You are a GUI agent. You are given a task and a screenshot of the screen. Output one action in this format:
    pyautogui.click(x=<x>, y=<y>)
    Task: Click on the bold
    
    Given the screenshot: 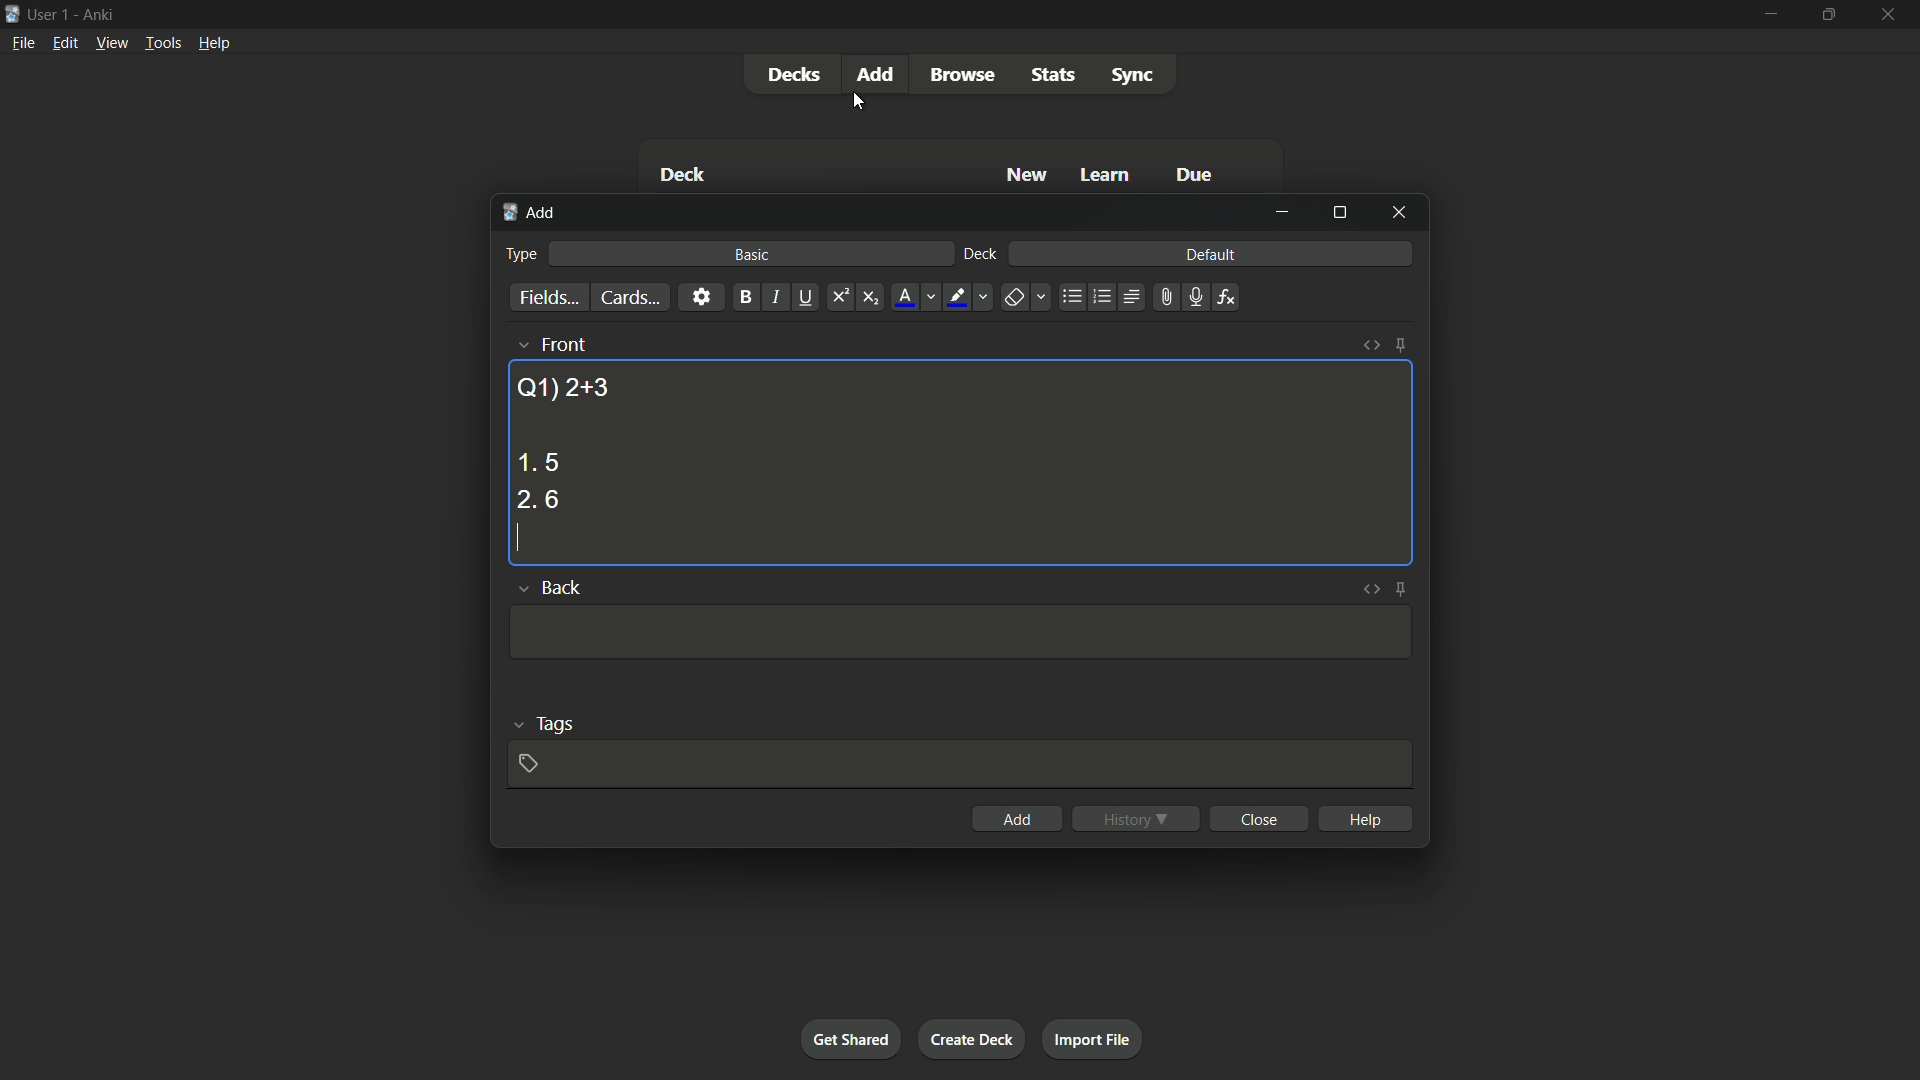 What is the action you would take?
    pyautogui.click(x=745, y=298)
    